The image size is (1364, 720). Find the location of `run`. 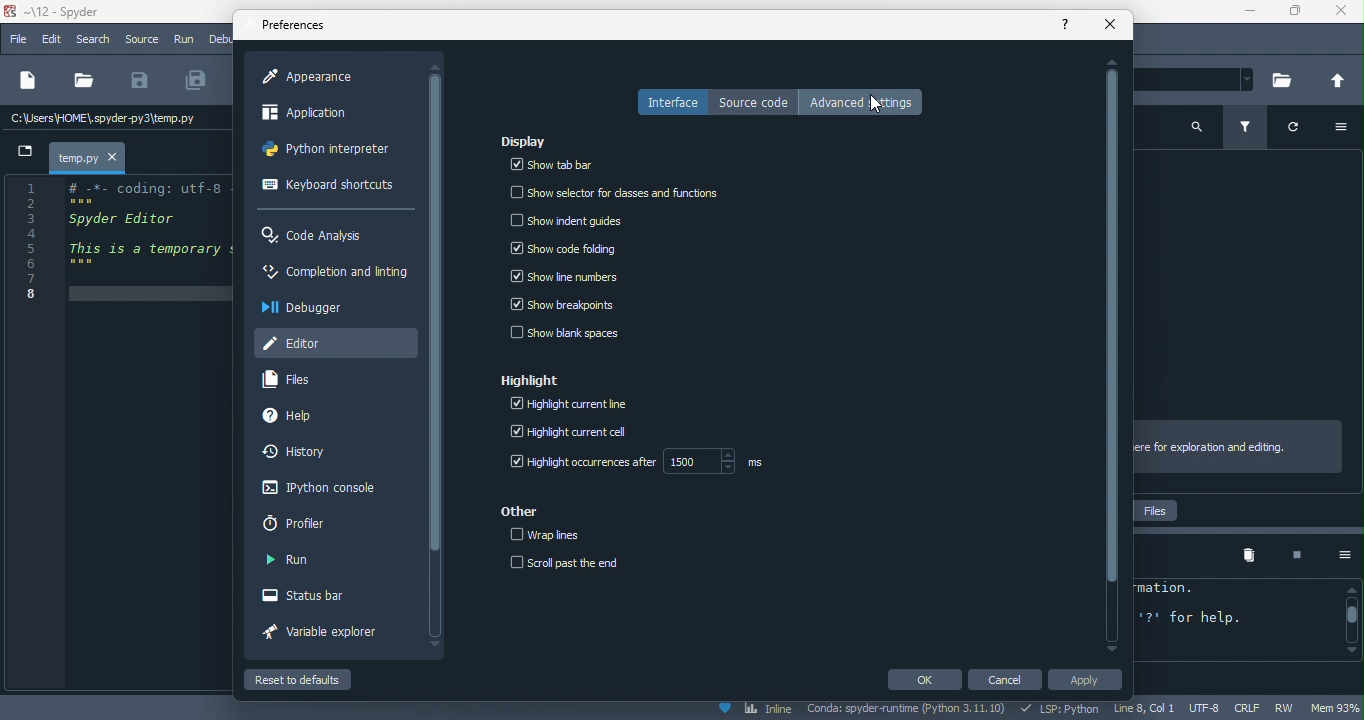

run is located at coordinates (185, 41).